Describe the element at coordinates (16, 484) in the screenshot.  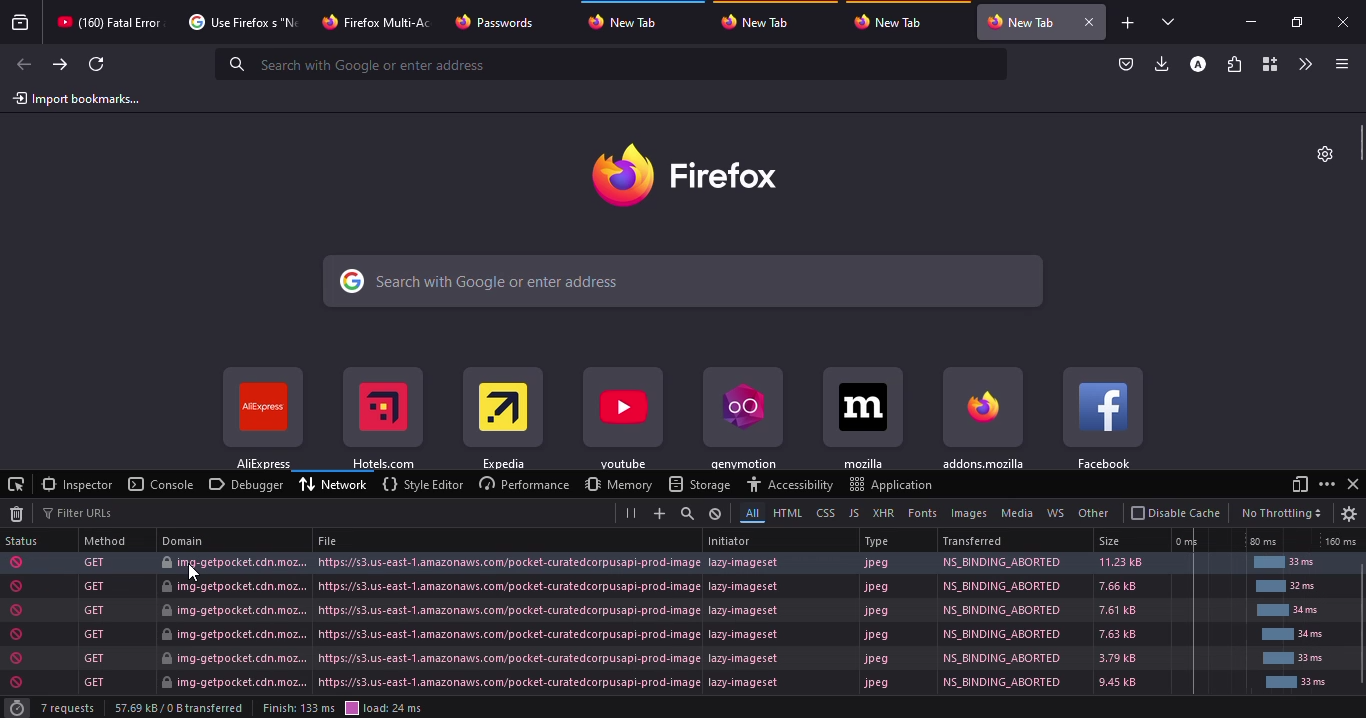
I see `select` at that location.